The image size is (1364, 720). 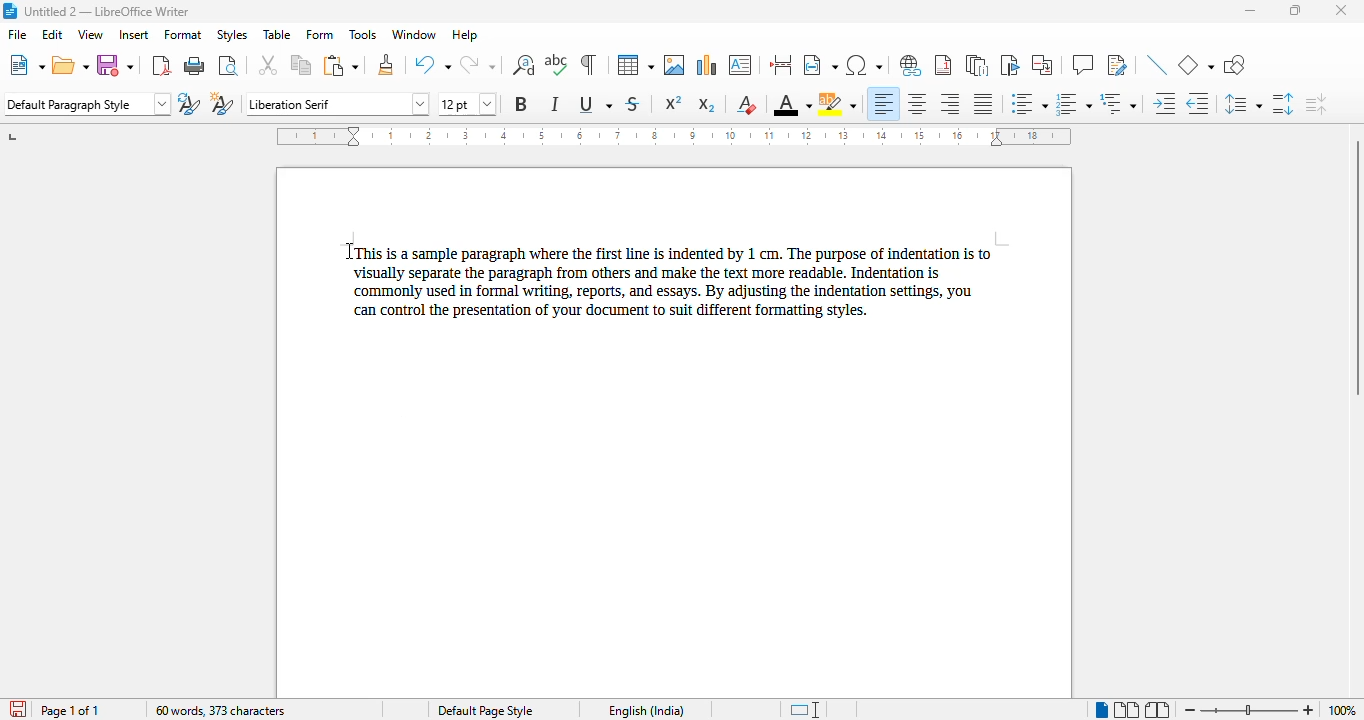 I want to click on zoom out, so click(x=1190, y=710).